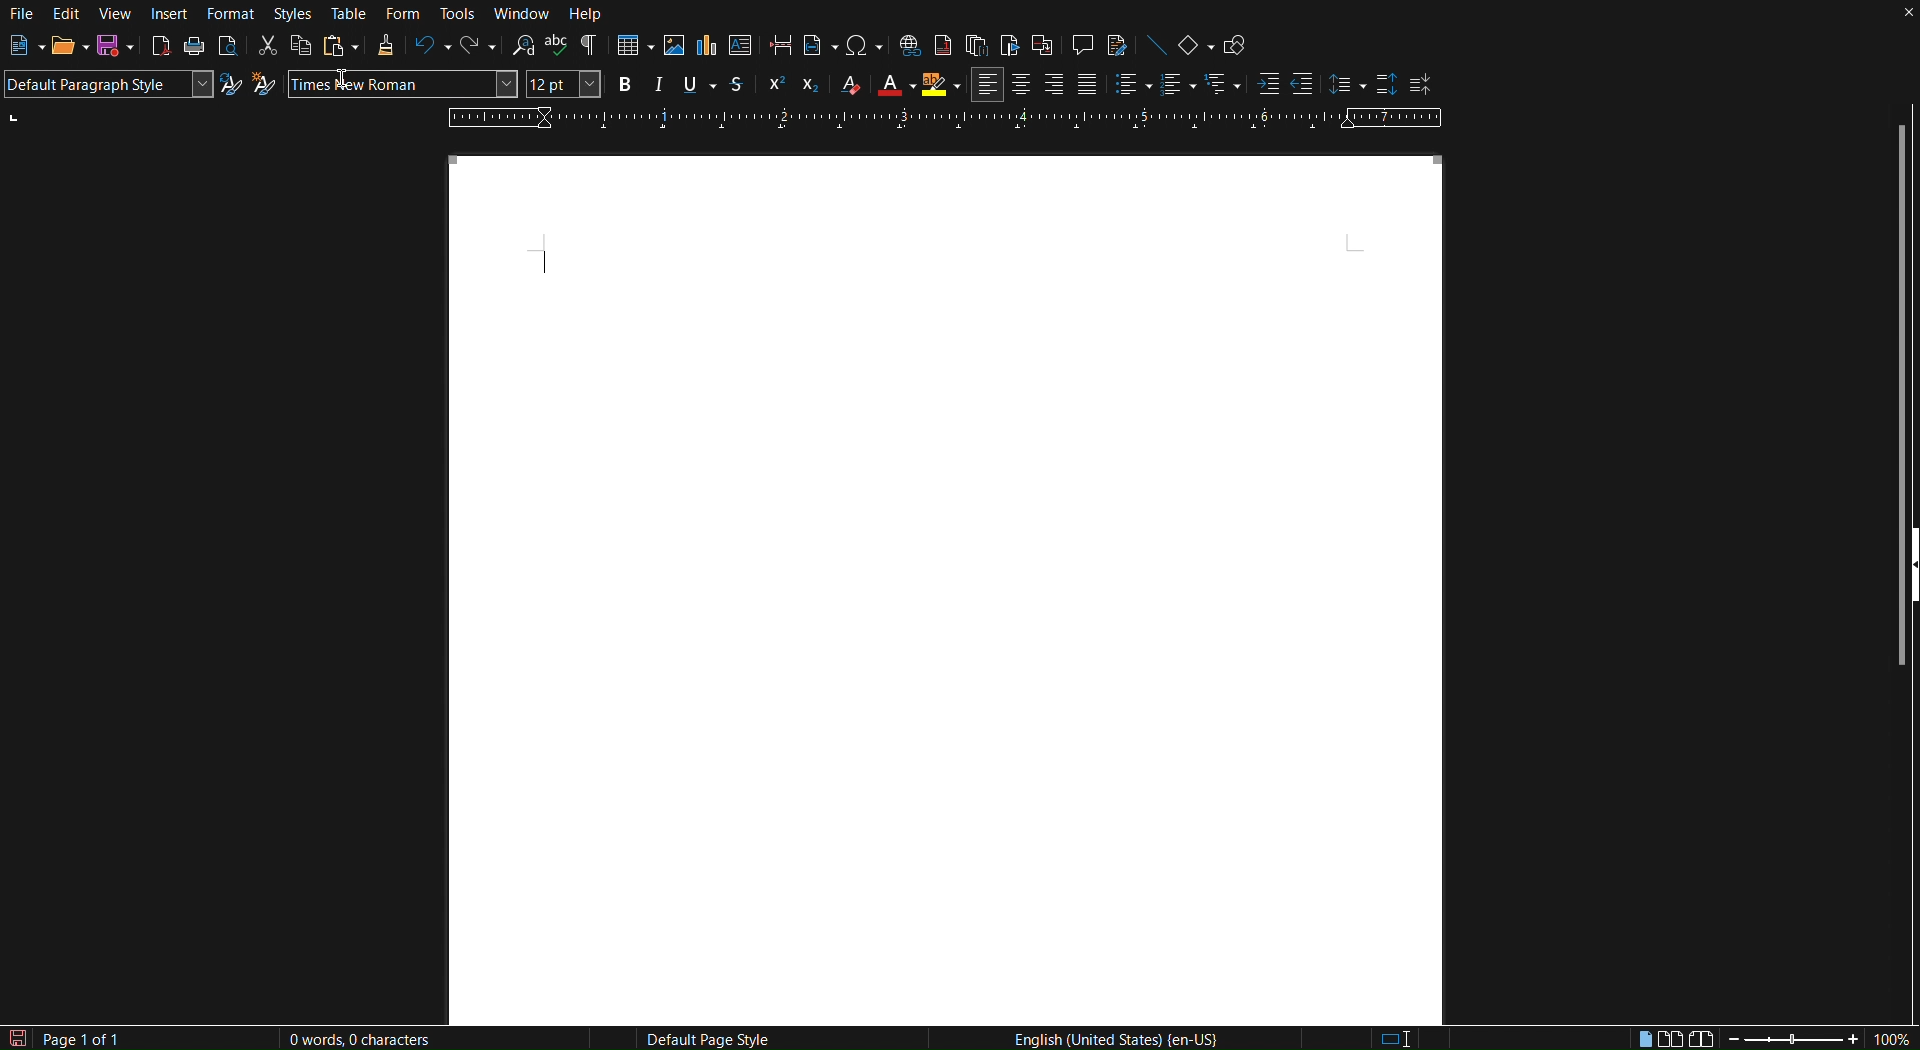 The width and height of the screenshot is (1920, 1050). Describe the element at coordinates (227, 13) in the screenshot. I see `Format` at that location.